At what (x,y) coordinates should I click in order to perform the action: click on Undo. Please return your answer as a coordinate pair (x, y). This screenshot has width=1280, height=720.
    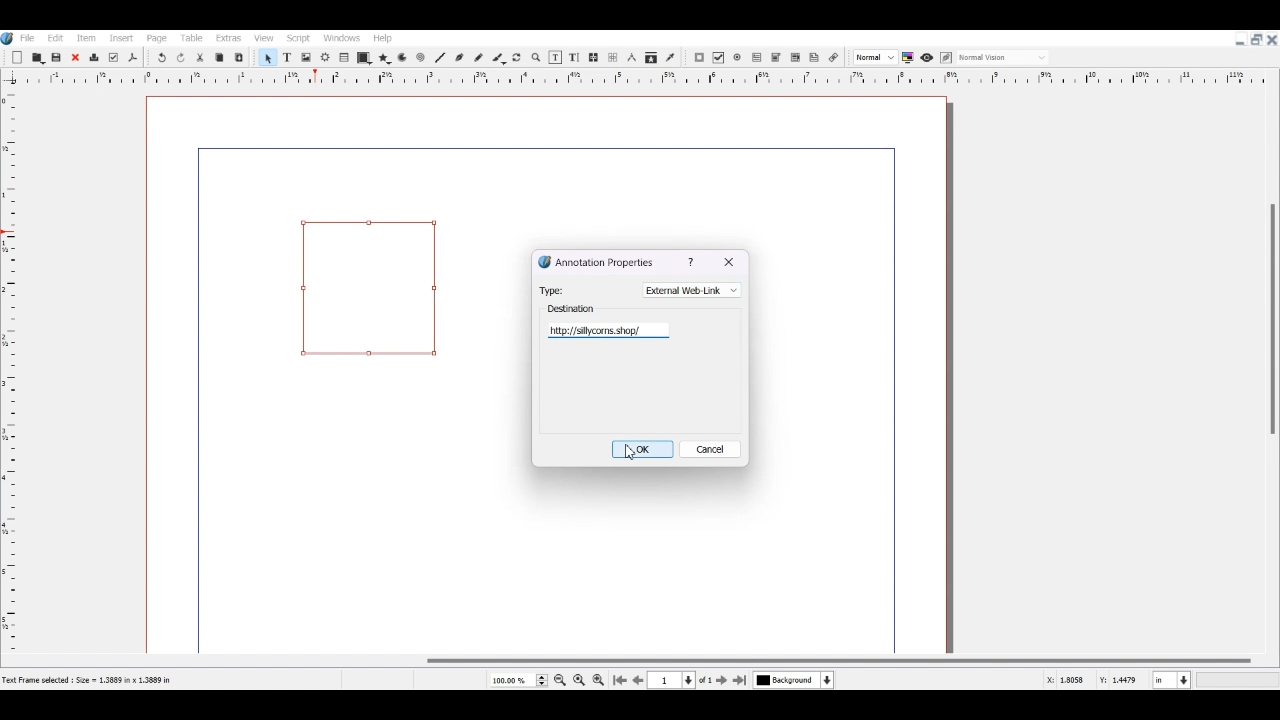
    Looking at the image, I should click on (161, 58).